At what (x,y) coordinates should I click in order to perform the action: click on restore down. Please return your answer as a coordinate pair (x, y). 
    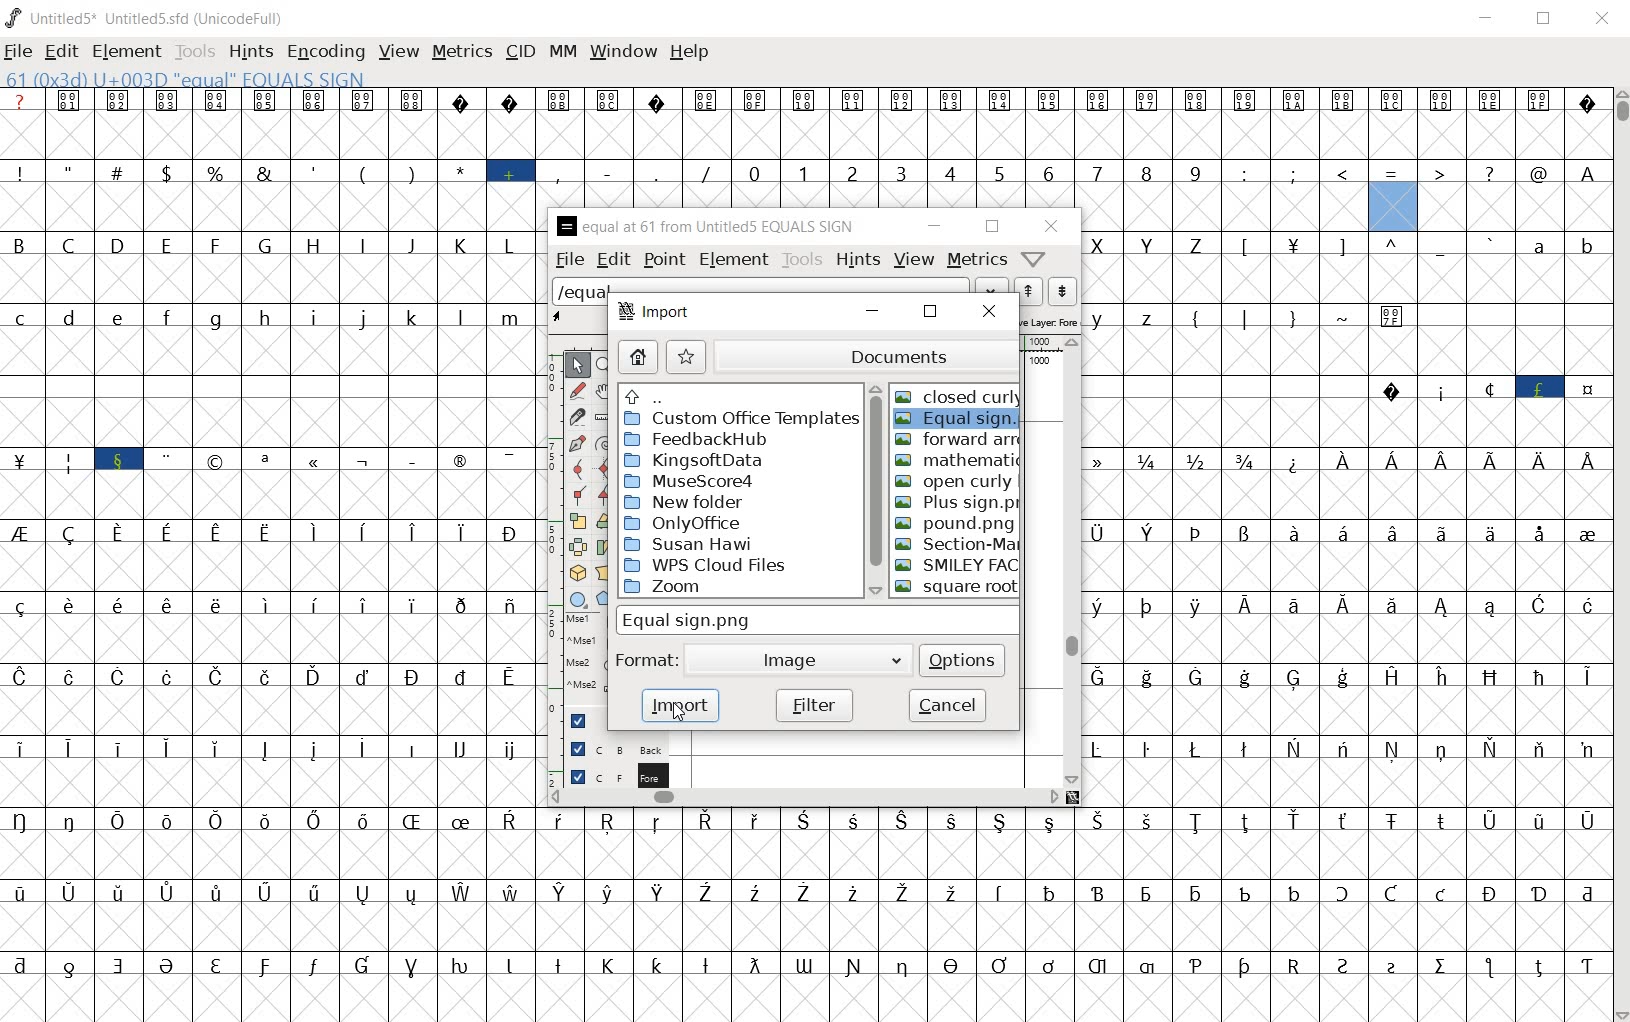
    Looking at the image, I should click on (992, 228).